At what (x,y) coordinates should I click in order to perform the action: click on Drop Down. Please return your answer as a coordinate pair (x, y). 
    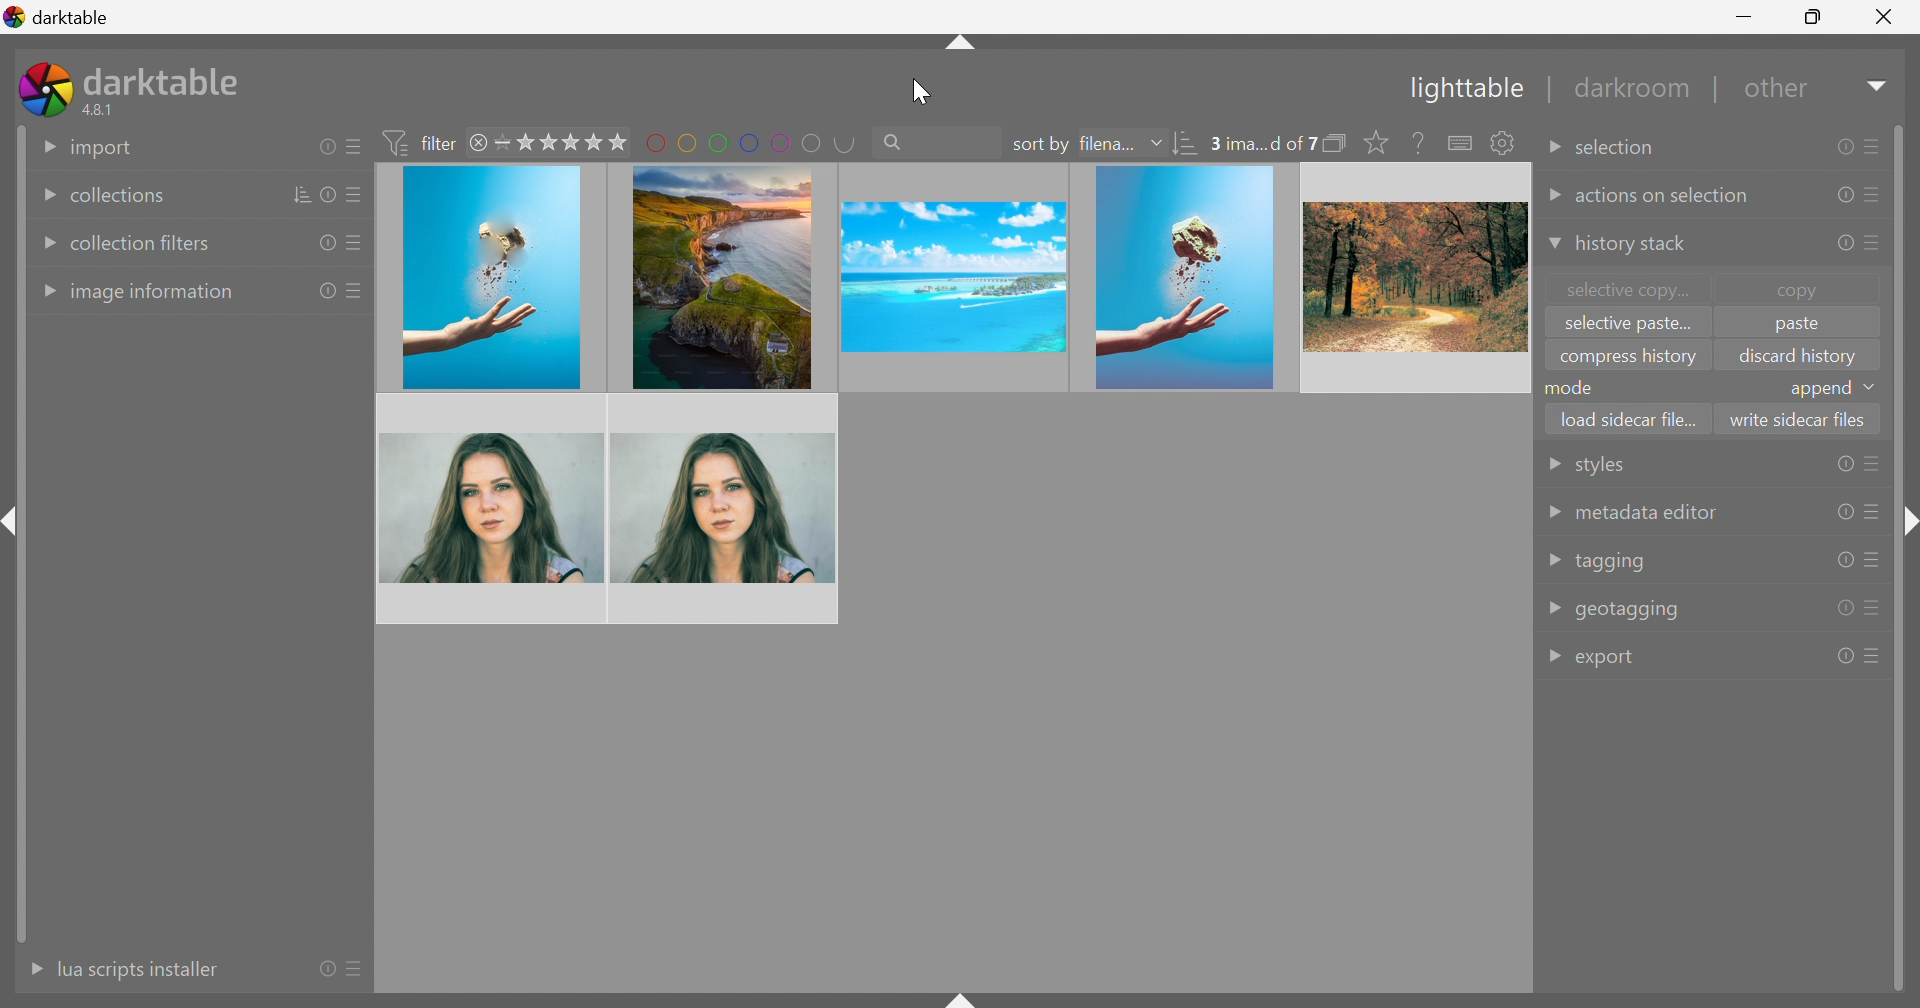
    Looking at the image, I should click on (1552, 465).